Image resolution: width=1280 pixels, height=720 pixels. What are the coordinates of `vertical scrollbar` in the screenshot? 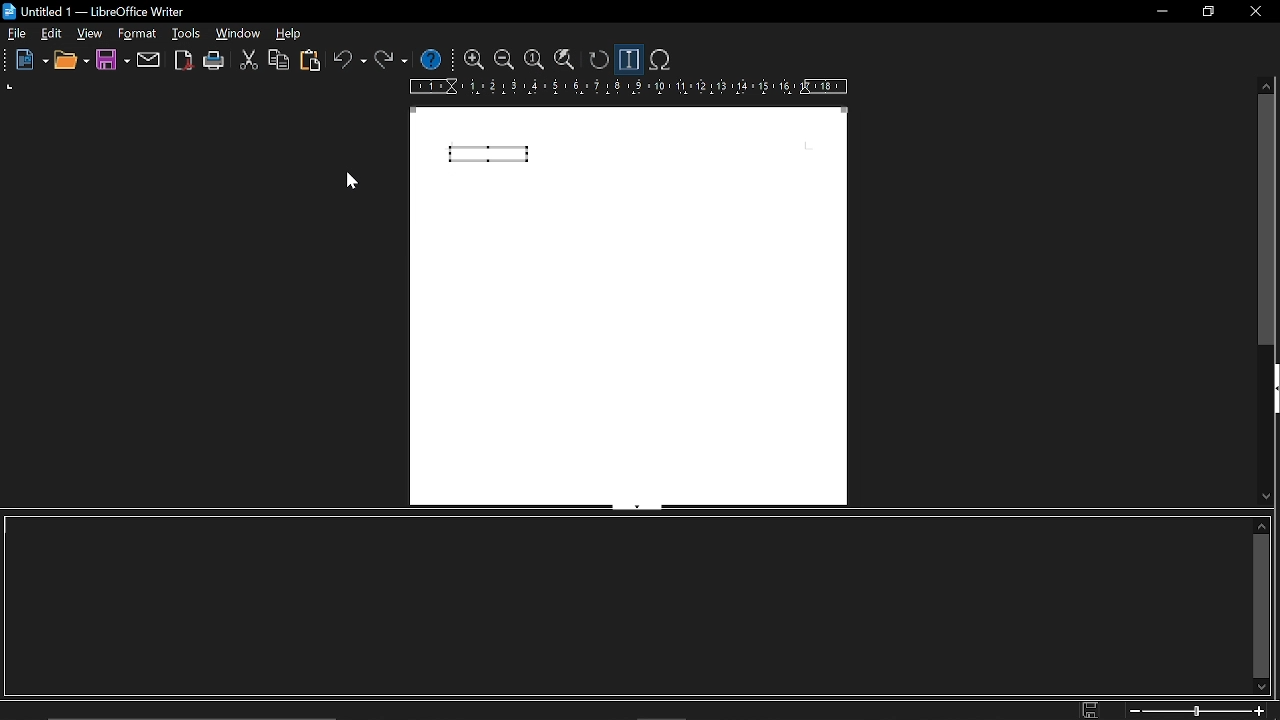 It's located at (1268, 222).